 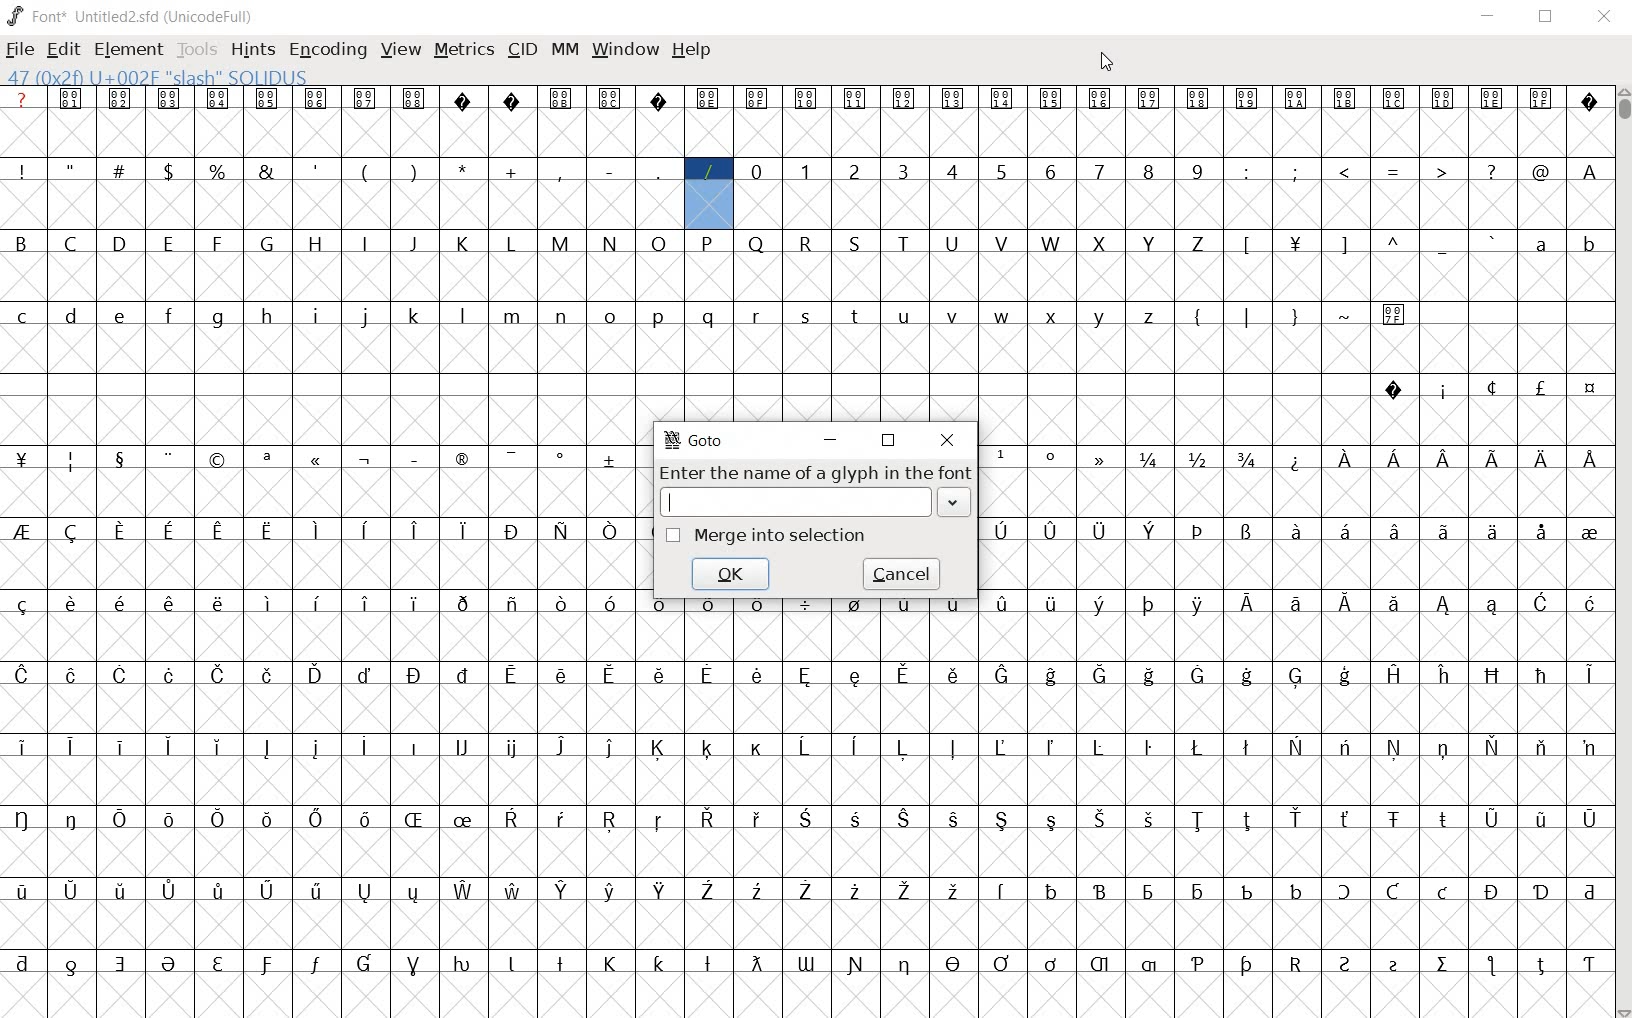 I want to click on glyph, so click(x=1149, y=965).